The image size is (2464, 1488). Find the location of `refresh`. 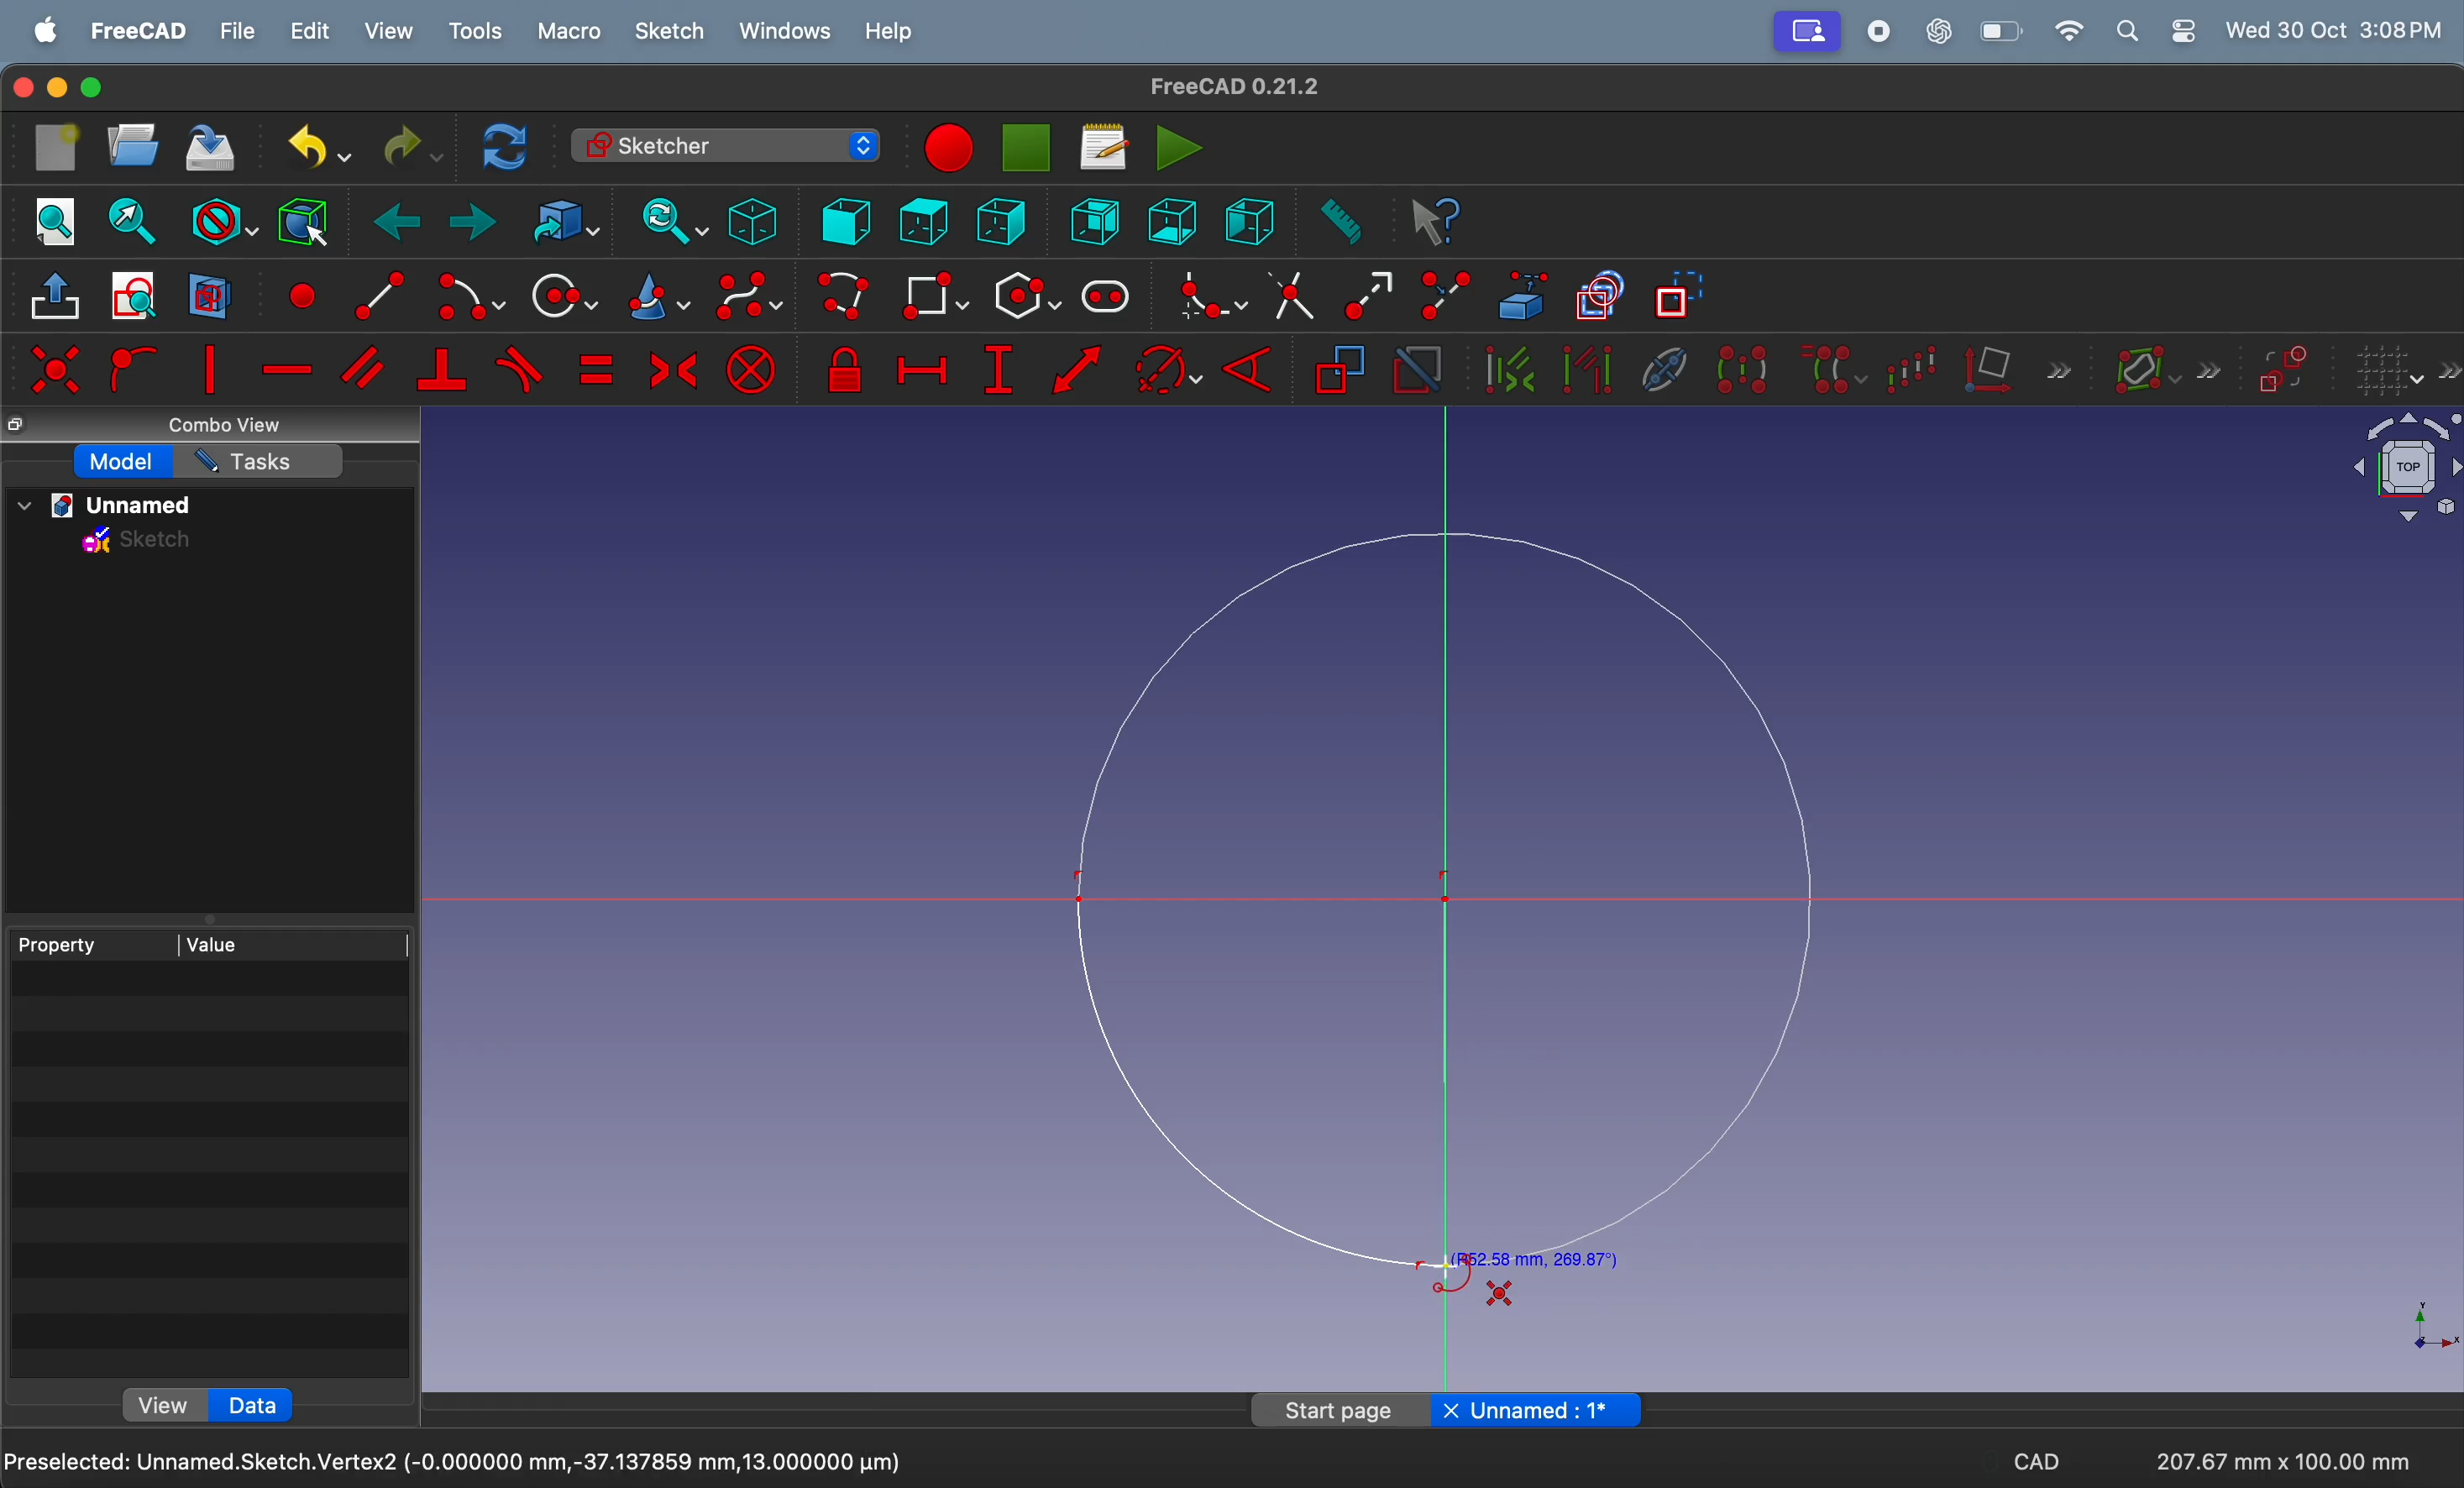

refresh is located at coordinates (509, 145).